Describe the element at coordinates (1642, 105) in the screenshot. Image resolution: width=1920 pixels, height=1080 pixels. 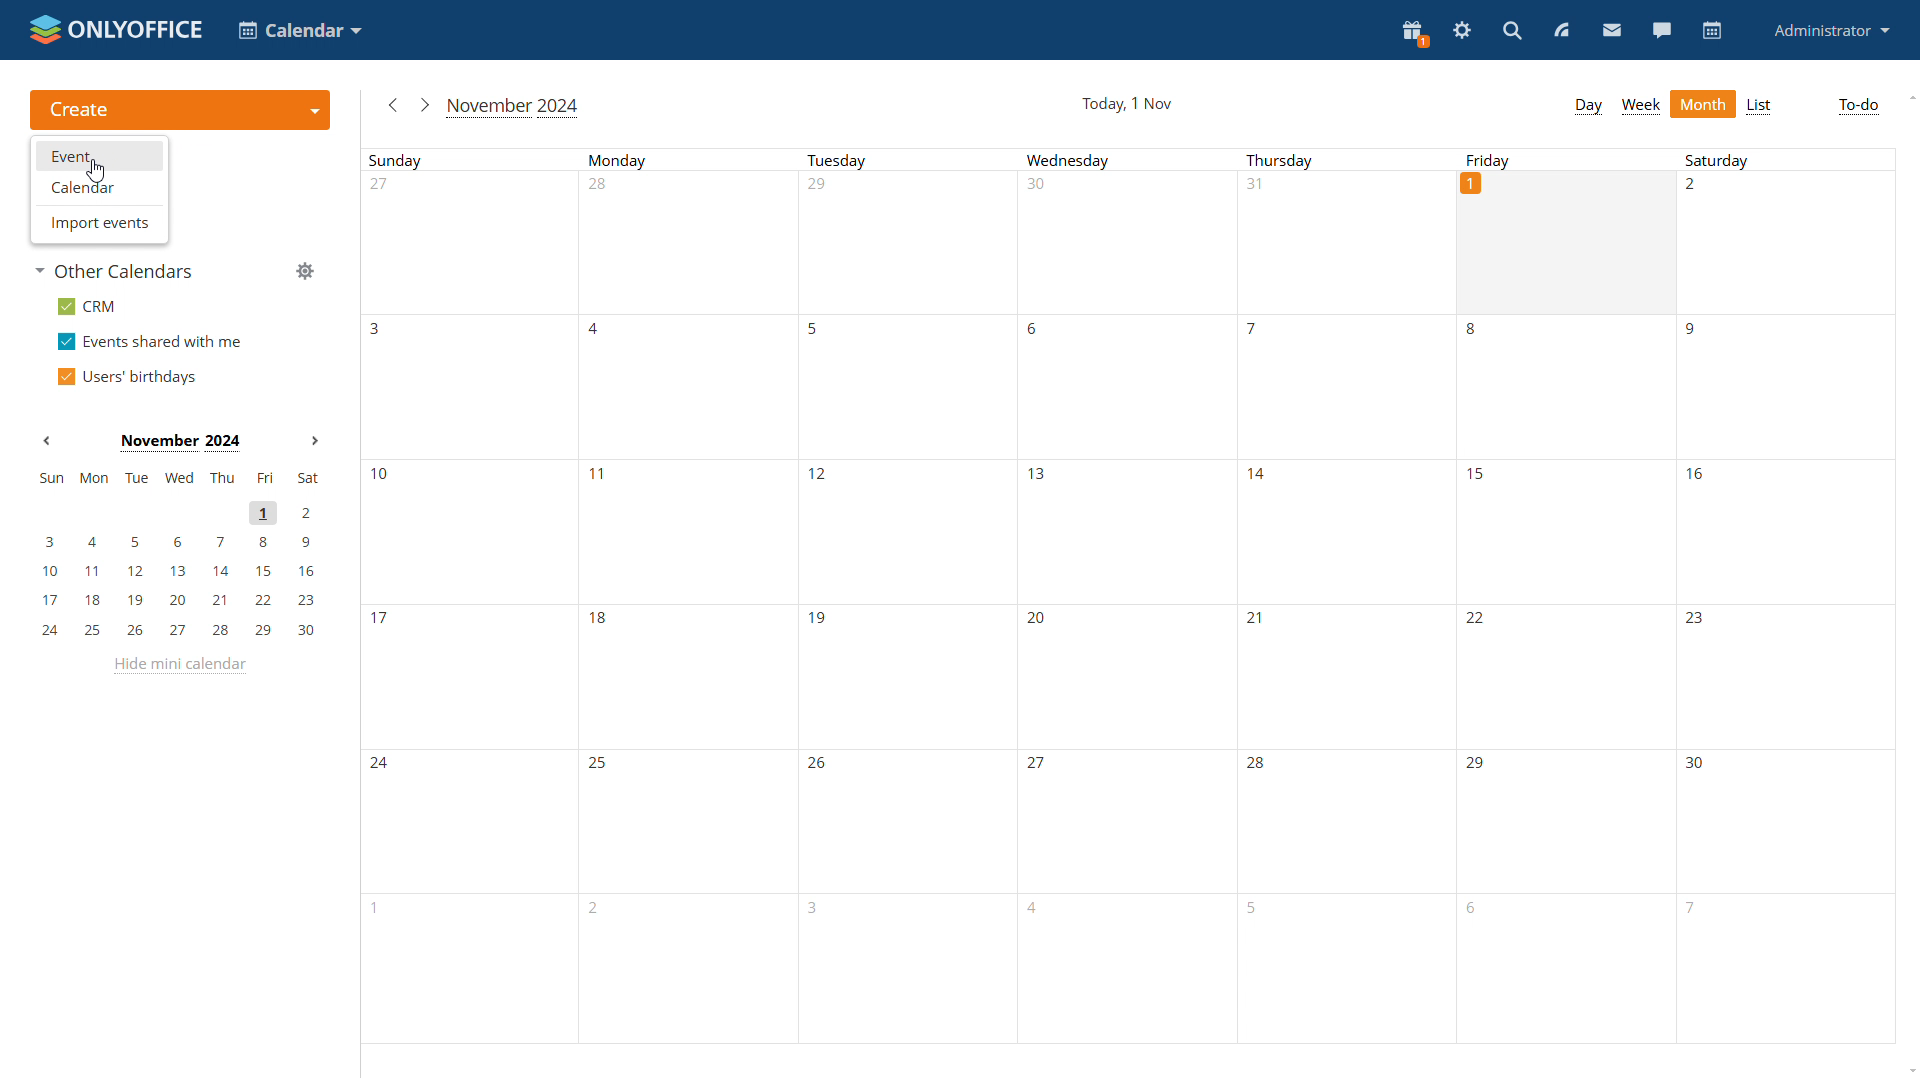
I see `week view` at that location.